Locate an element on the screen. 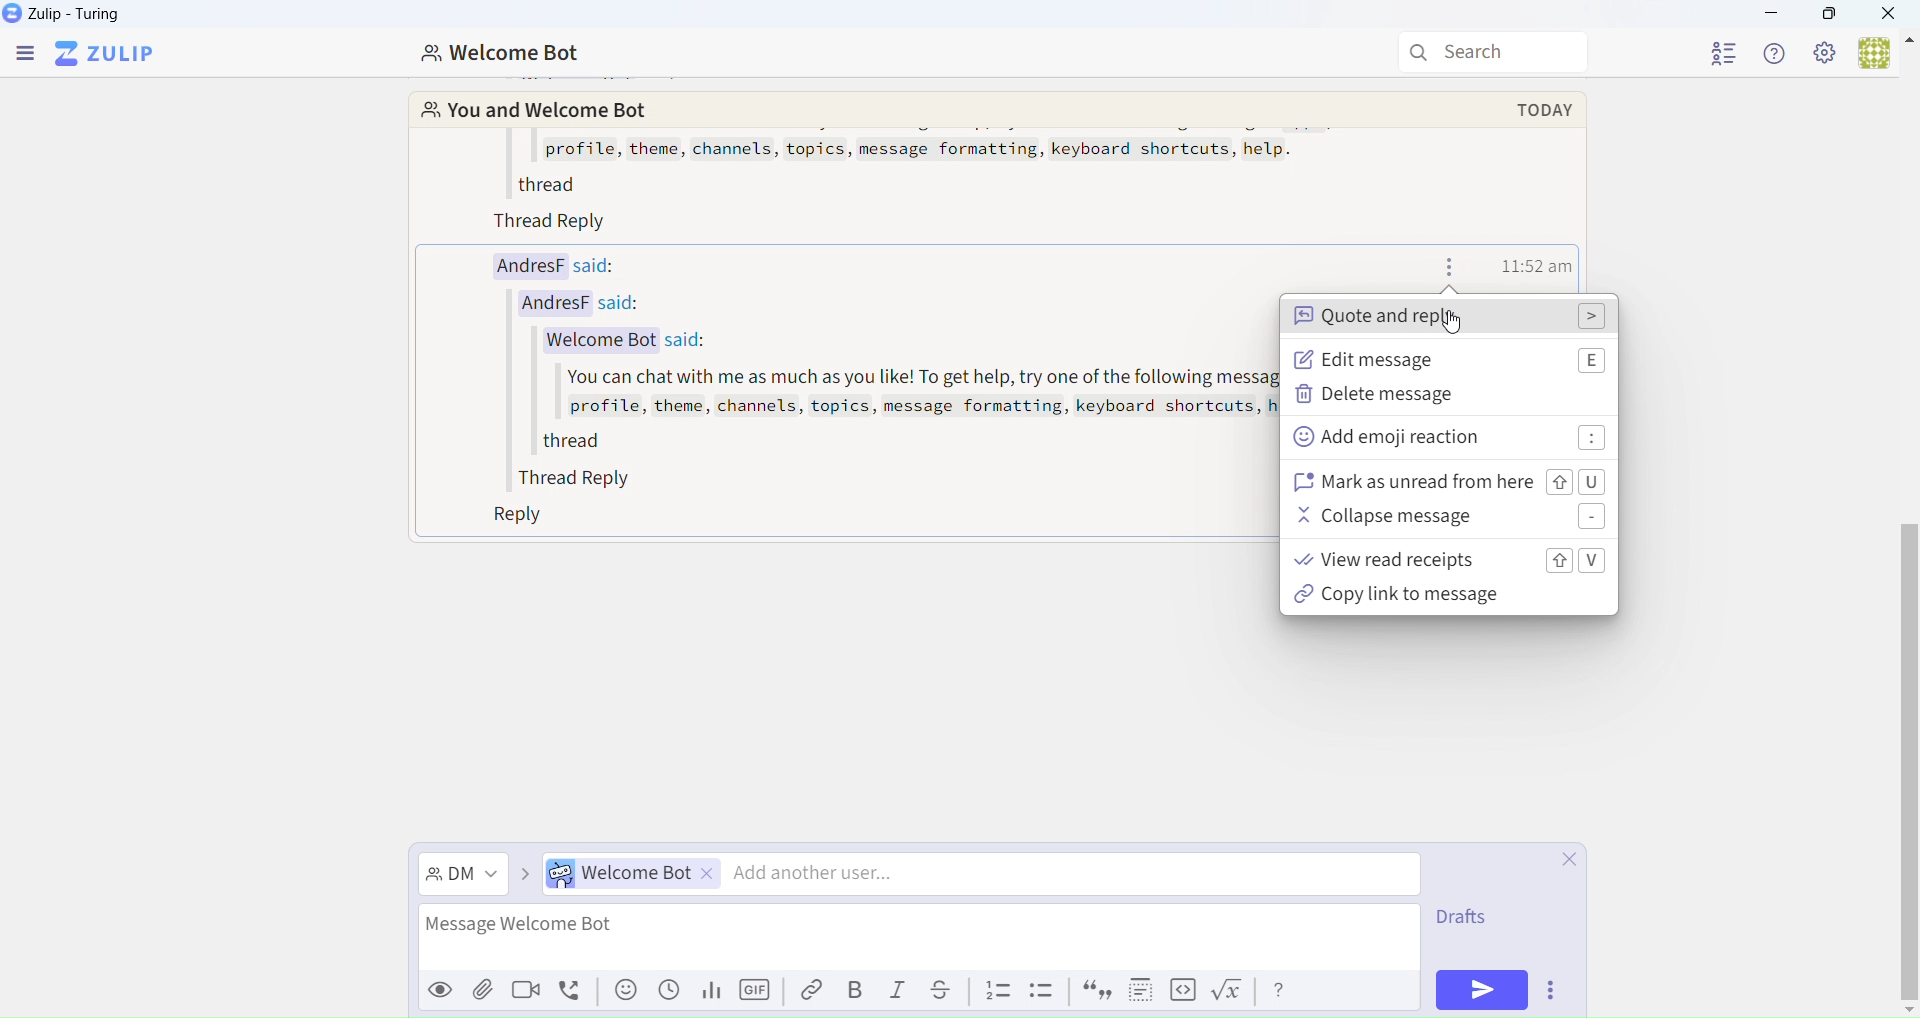  spoiler is located at coordinates (1141, 993).